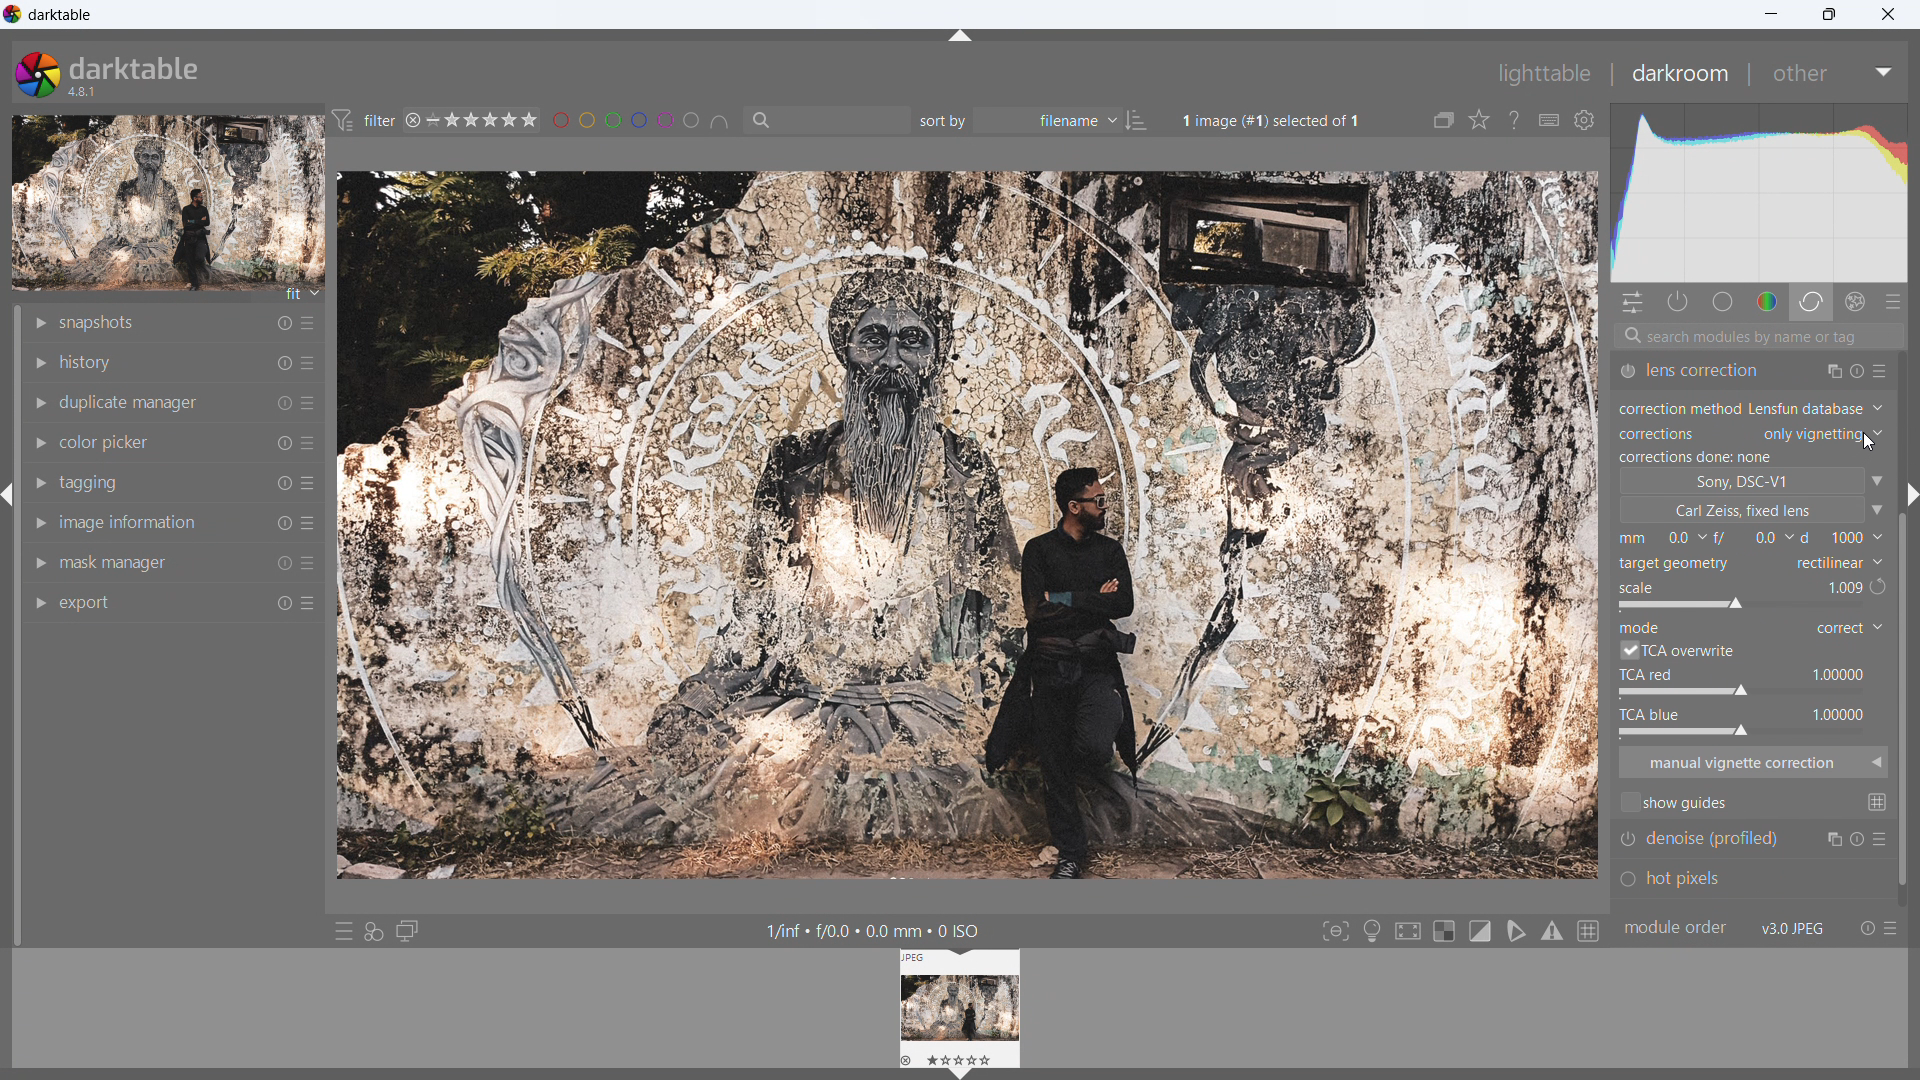 The height and width of the screenshot is (1080, 1920). Describe the element at coordinates (1515, 932) in the screenshot. I see `toggle softproofing` at that location.